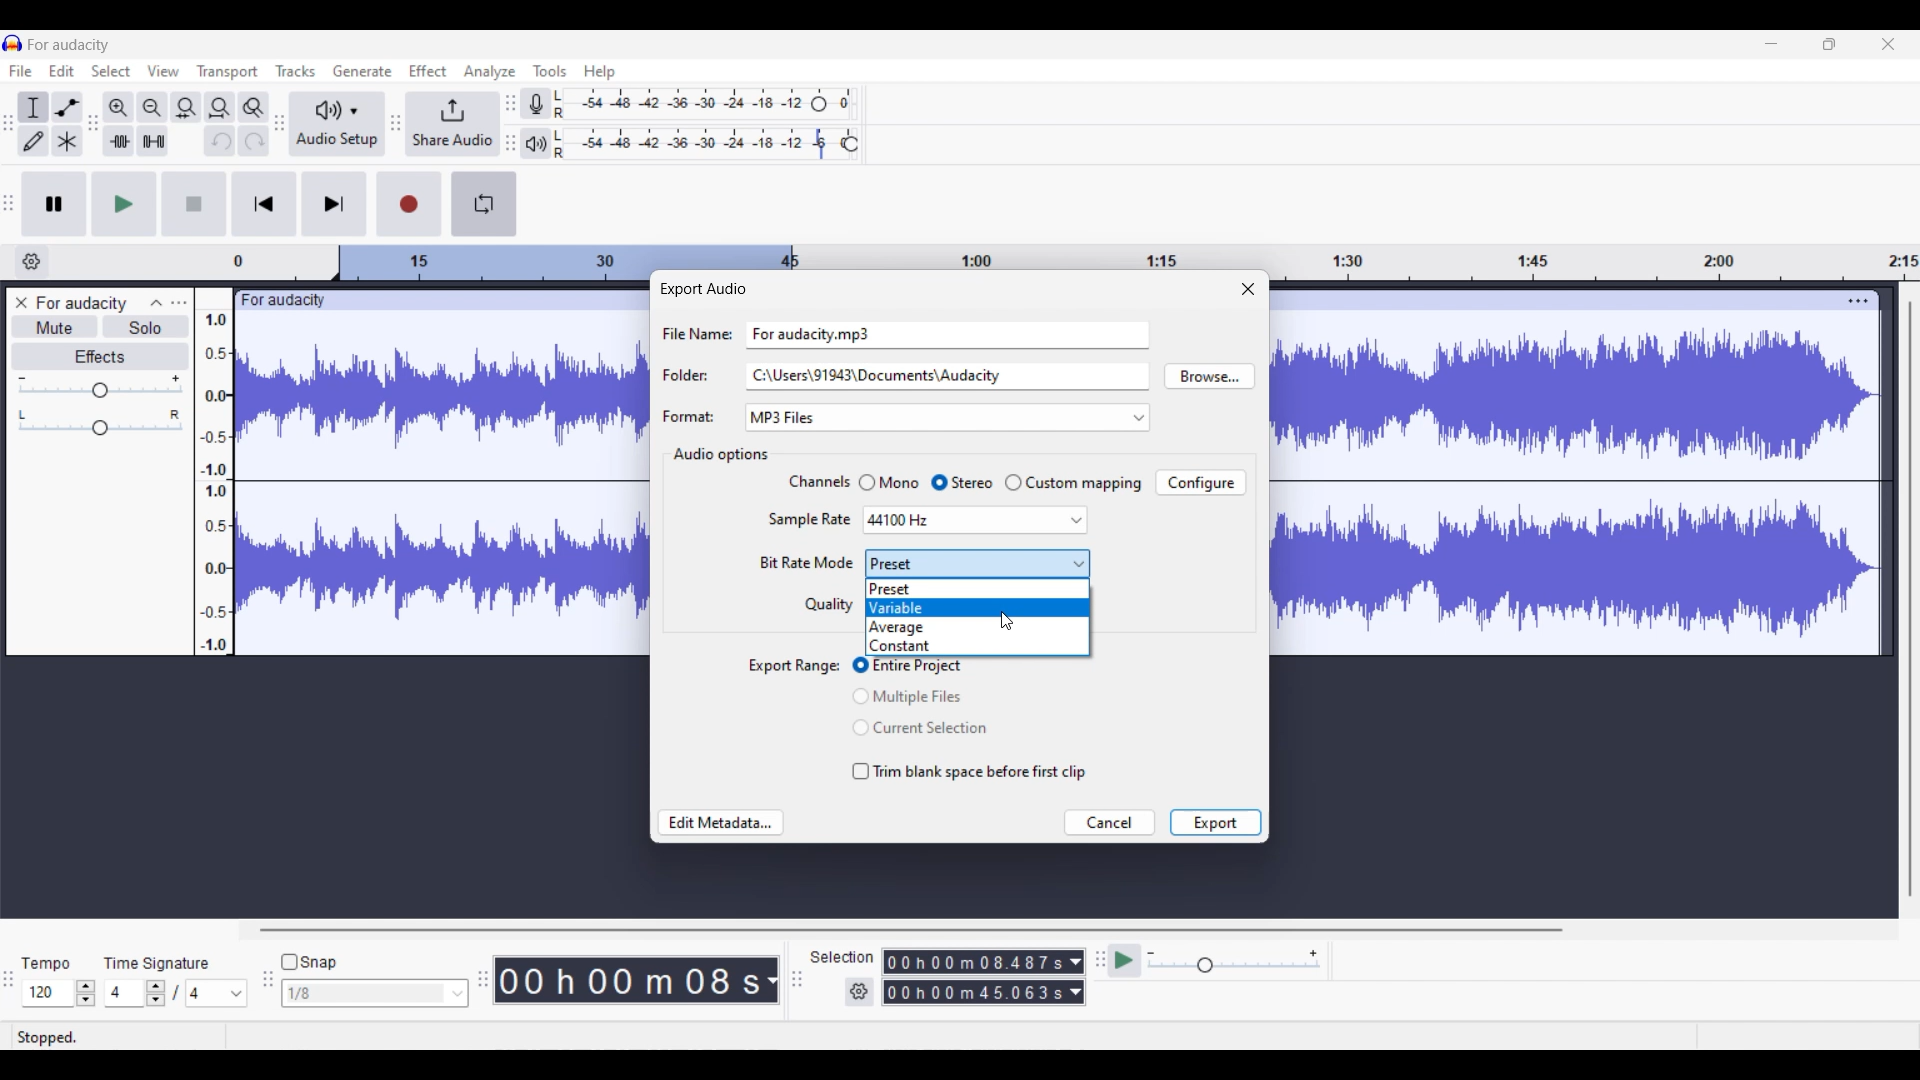 Image resolution: width=1920 pixels, height=1080 pixels. I want to click on Duration measurement, so click(1075, 992).